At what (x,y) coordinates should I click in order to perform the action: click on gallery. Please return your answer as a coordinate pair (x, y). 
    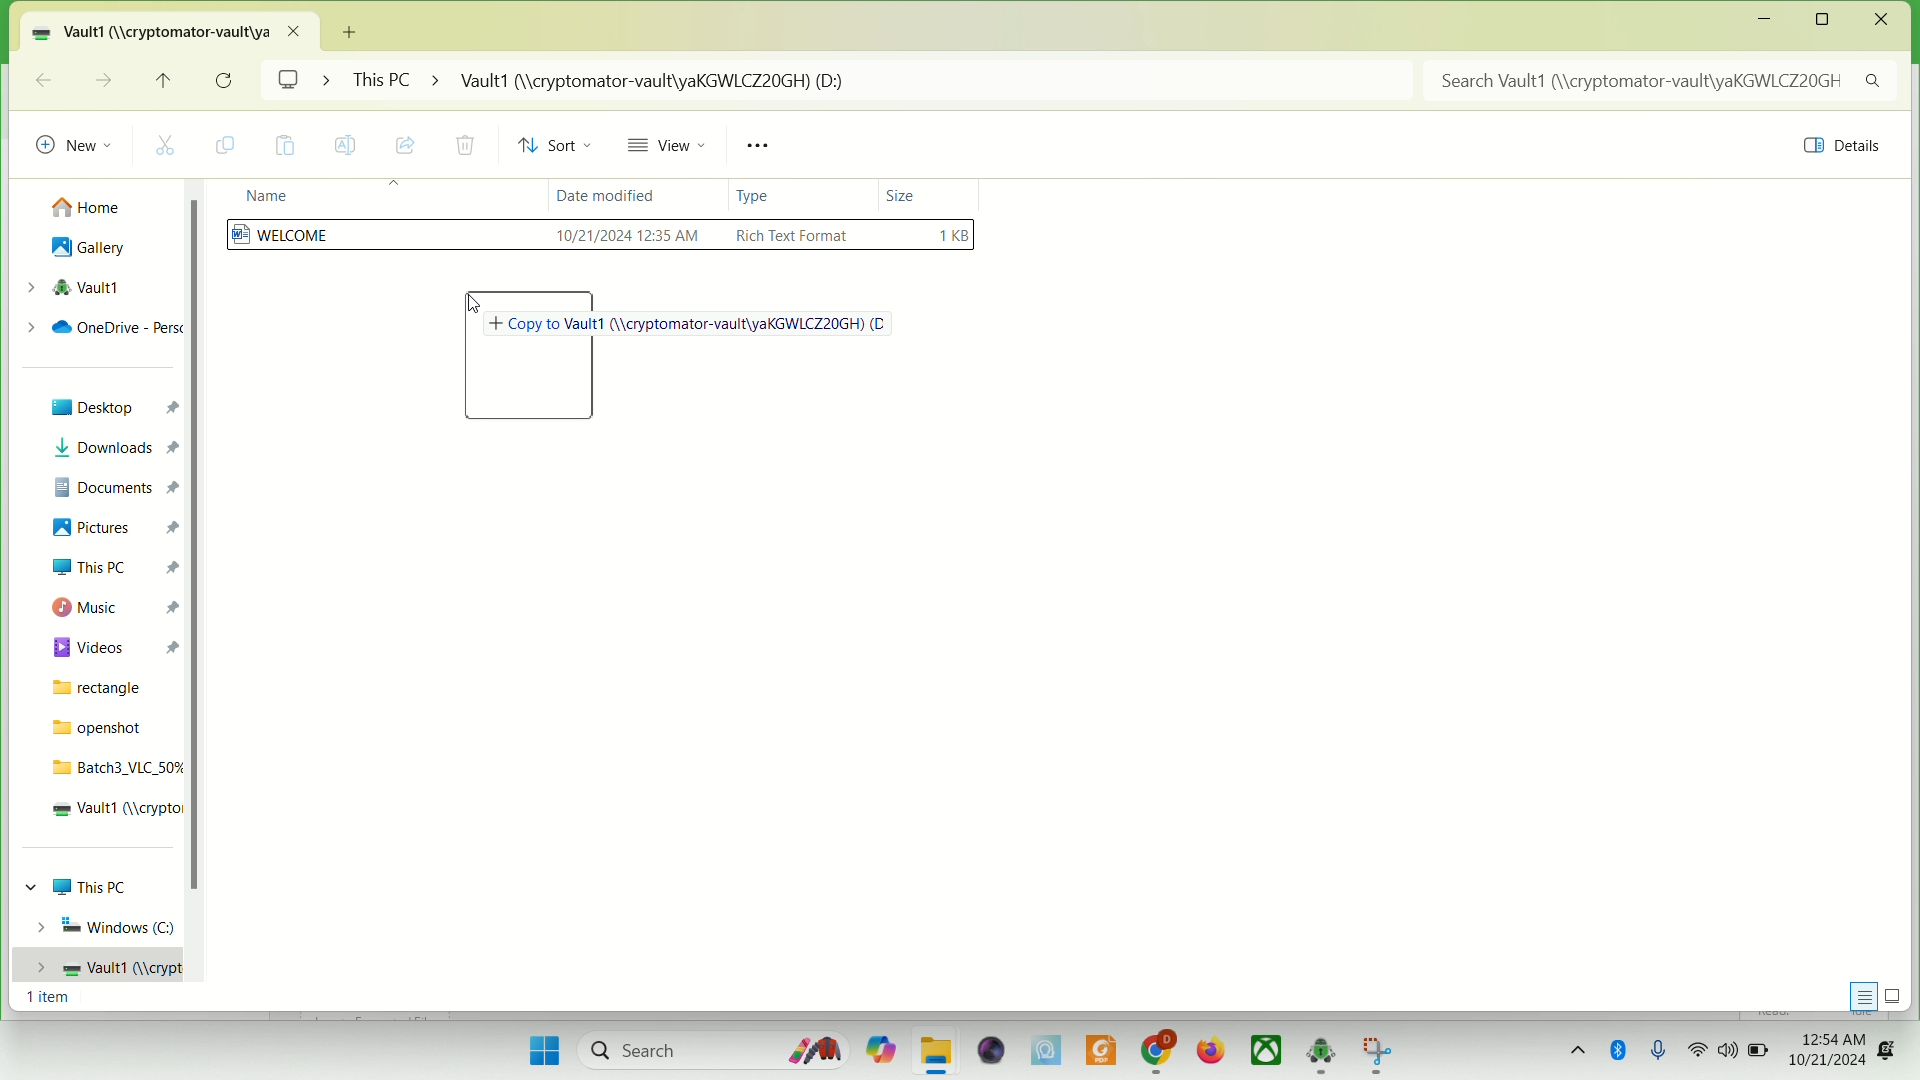
    Looking at the image, I should click on (89, 249).